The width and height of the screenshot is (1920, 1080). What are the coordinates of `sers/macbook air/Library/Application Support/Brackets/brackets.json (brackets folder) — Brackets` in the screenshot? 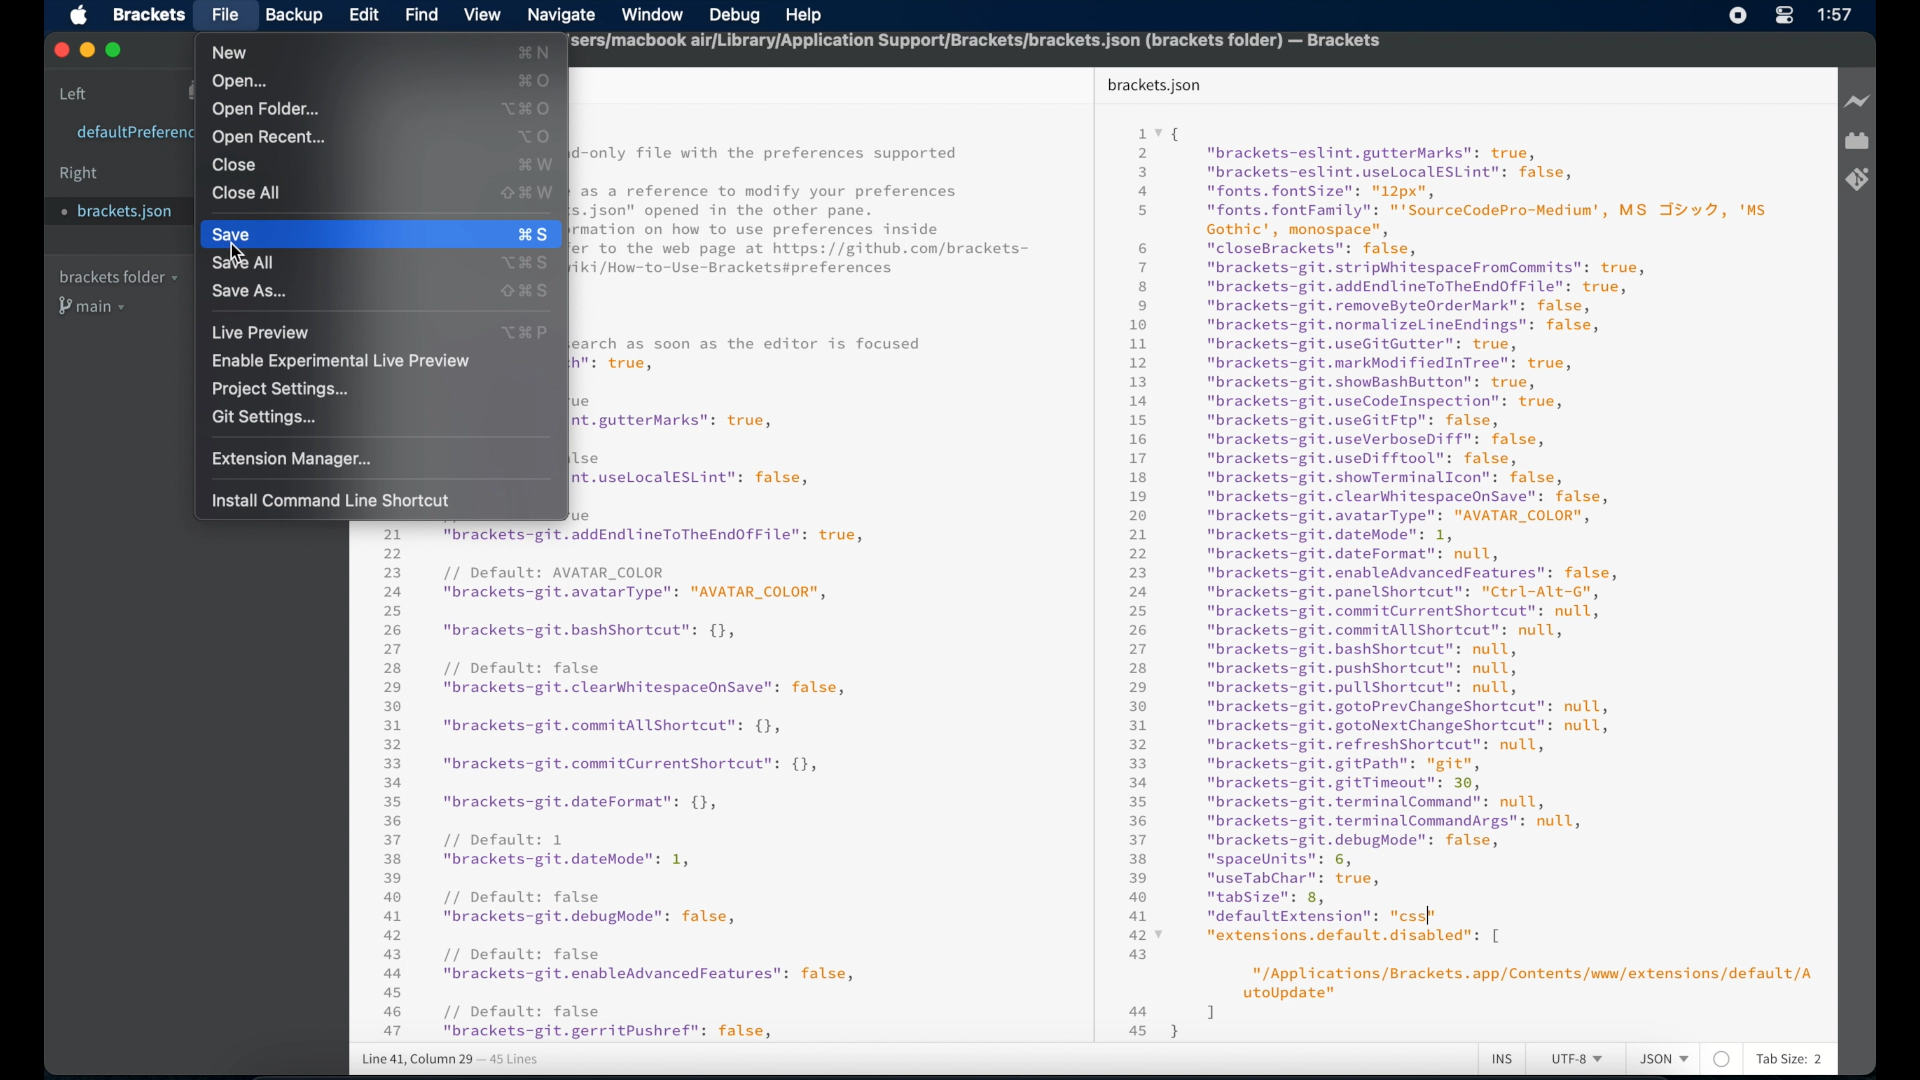 It's located at (979, 41).